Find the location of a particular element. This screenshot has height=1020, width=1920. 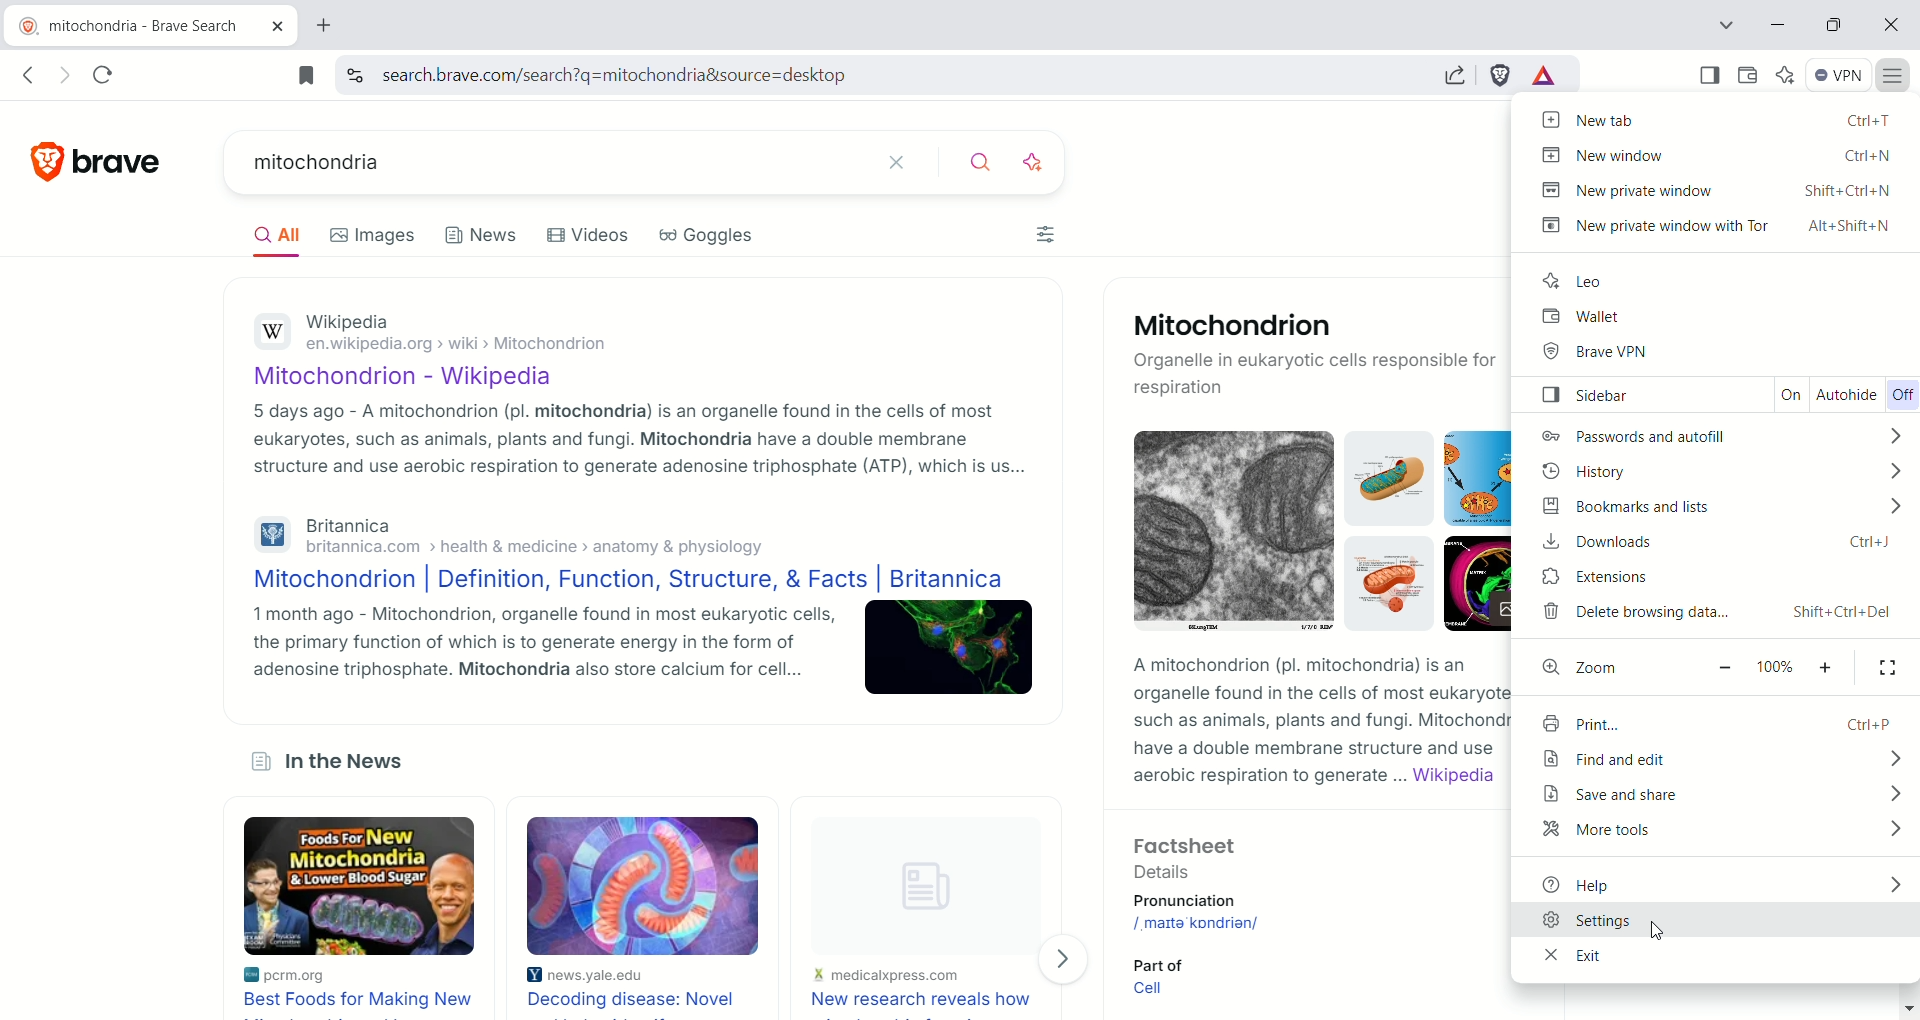

100% is located at coordinates (1779, 670).